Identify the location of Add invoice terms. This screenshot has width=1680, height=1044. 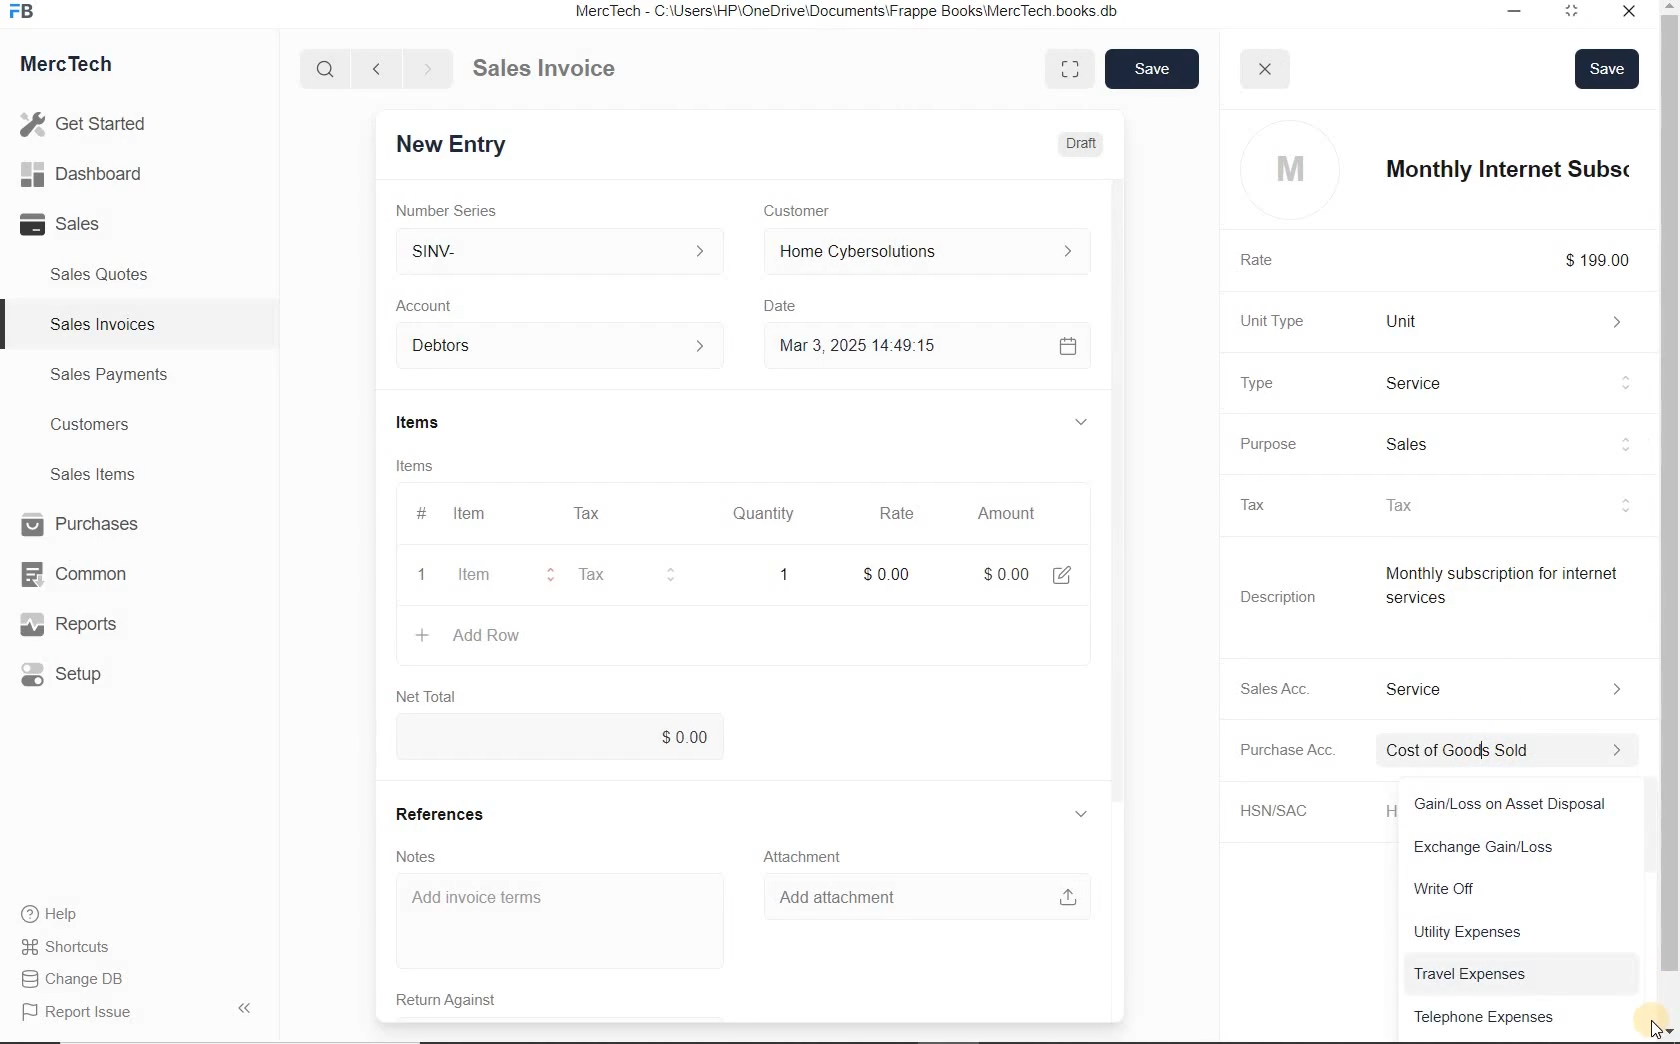
(570, 921).